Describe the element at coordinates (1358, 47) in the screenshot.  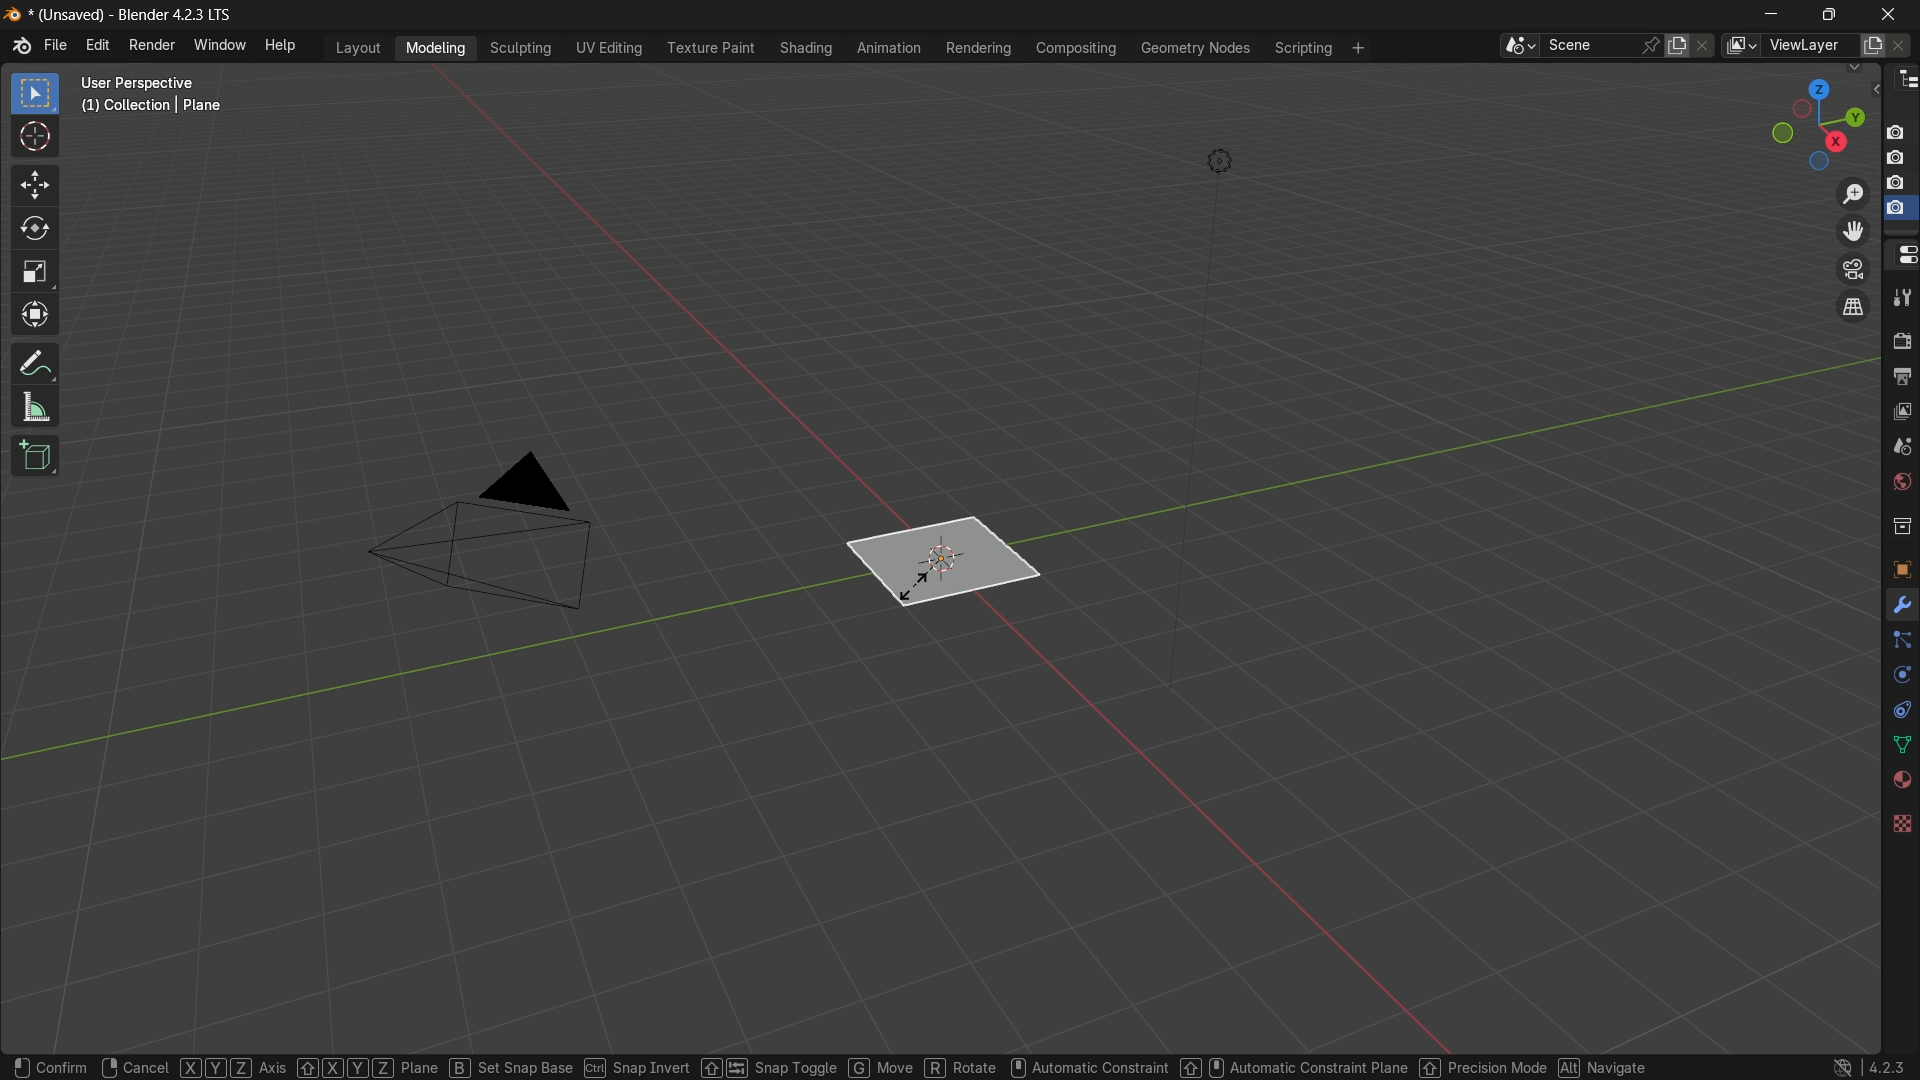
I see `add workplace` at that location.